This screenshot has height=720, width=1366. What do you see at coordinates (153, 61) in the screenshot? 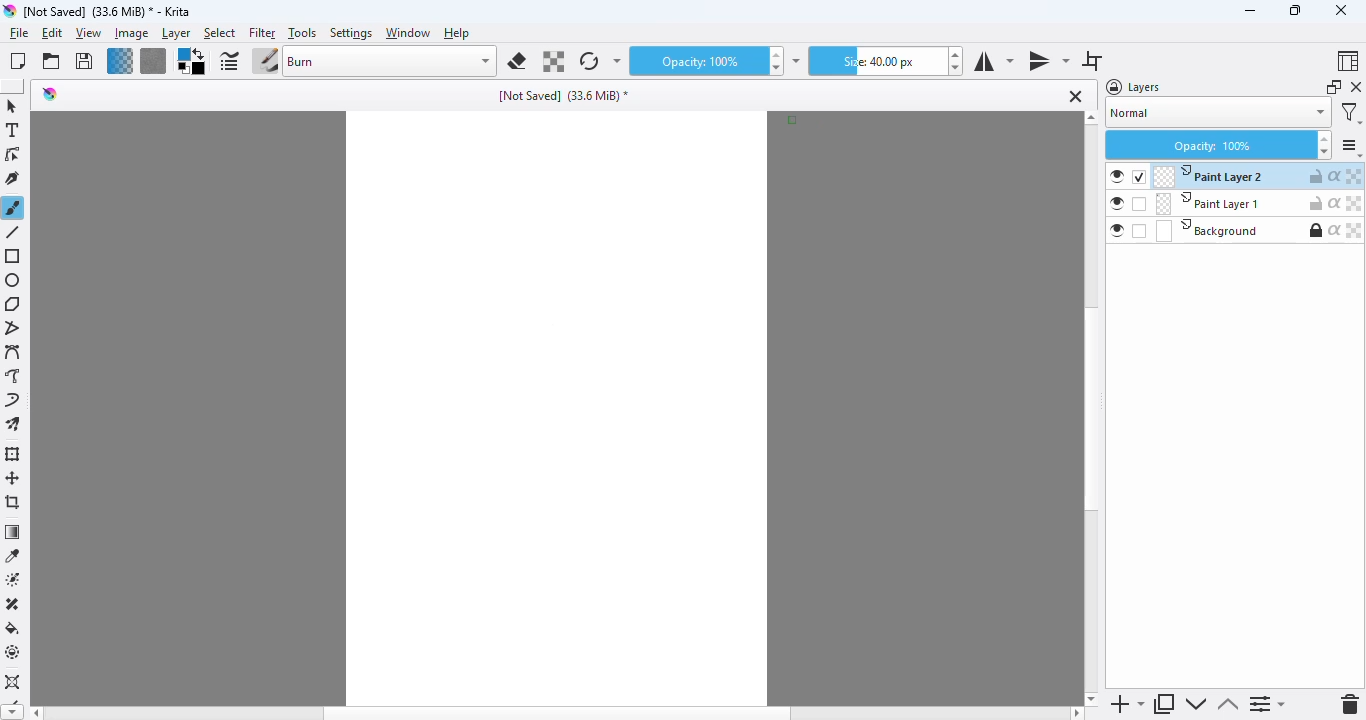
I see `fill pattern` at bounding box center [153, 61].